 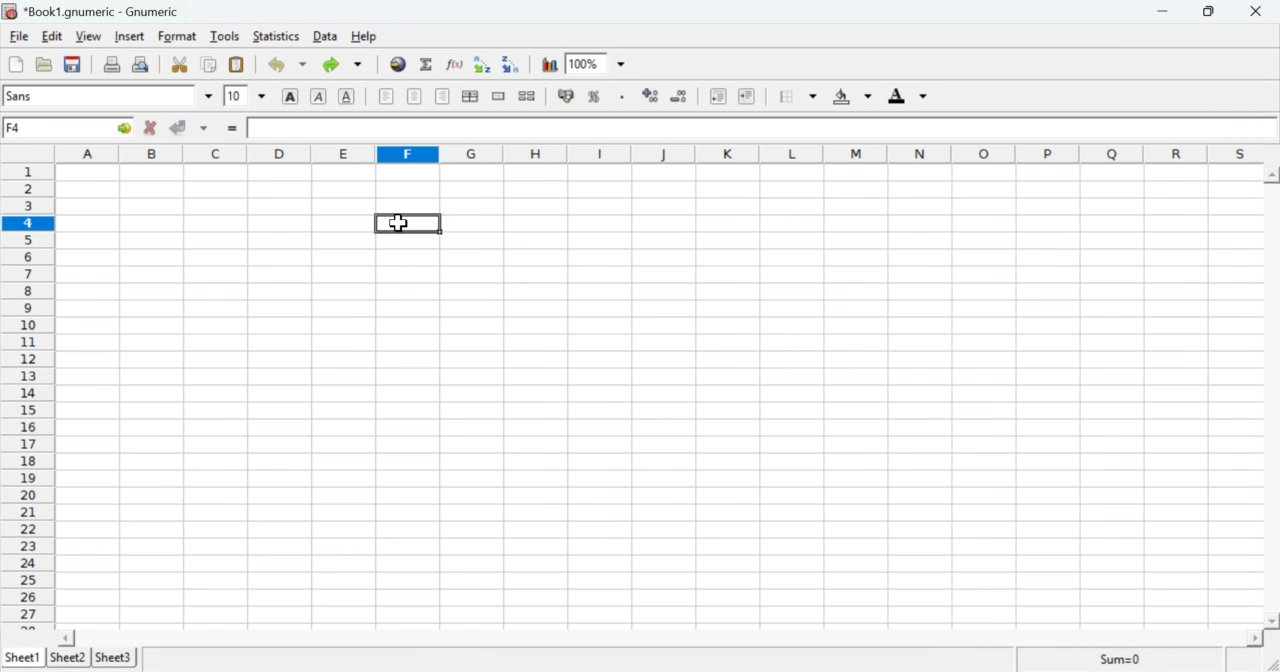 What do you see at coordinates (746, 94) in the screenshot?
I see `Increase indent` at bounding box center [746, 94].